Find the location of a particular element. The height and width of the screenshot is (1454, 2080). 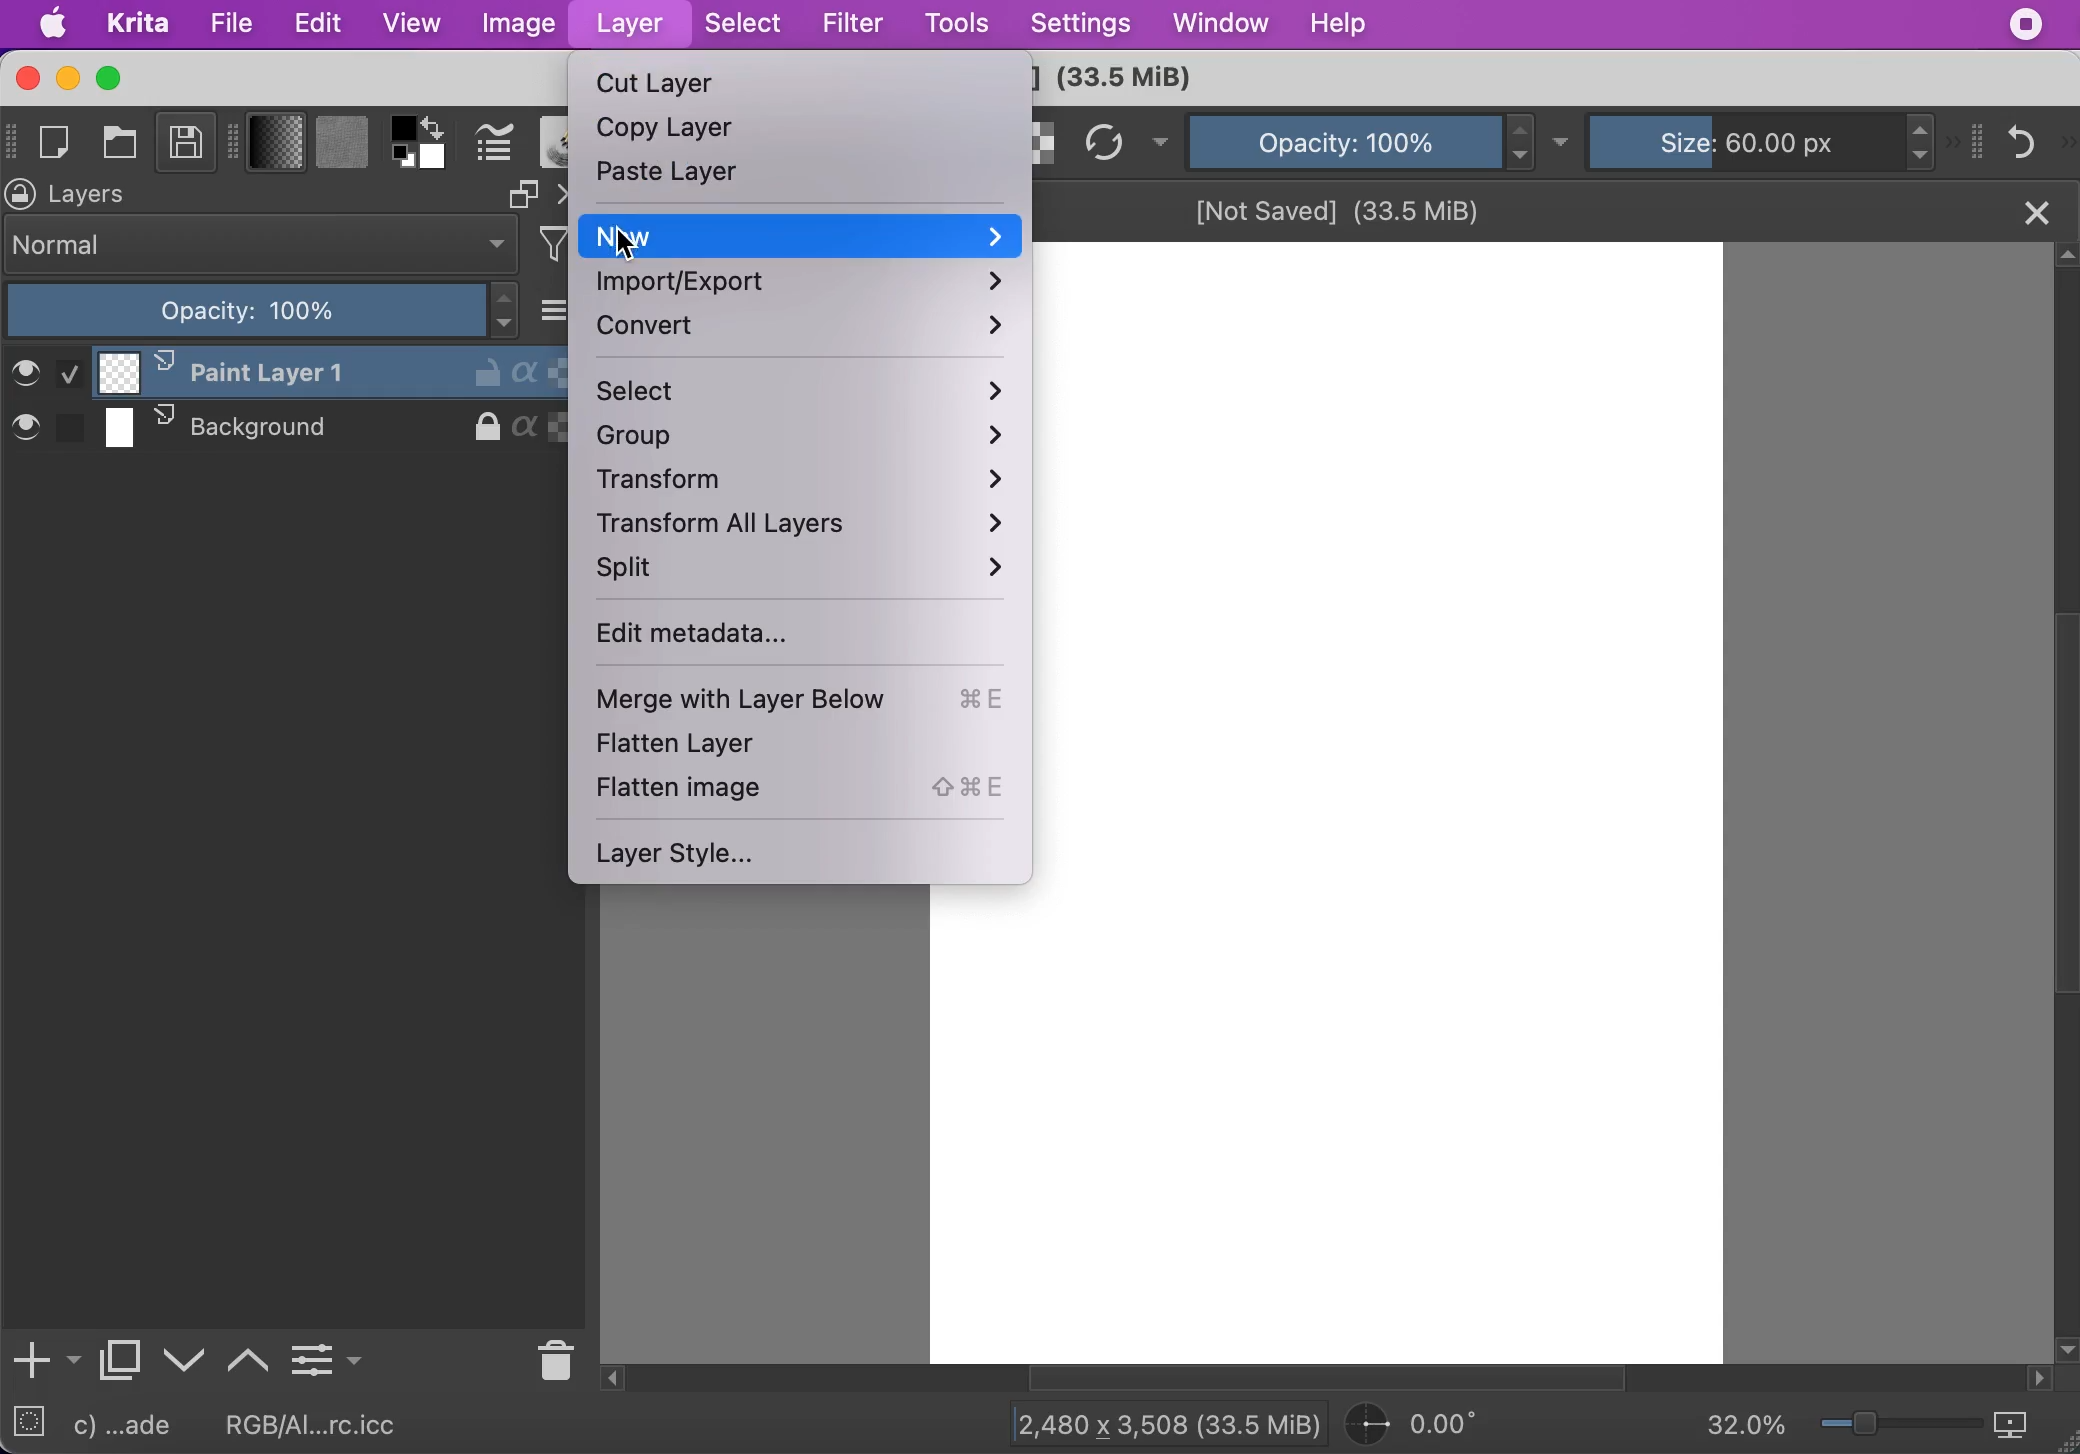

zoom is located at coordinates (1901, 1428).